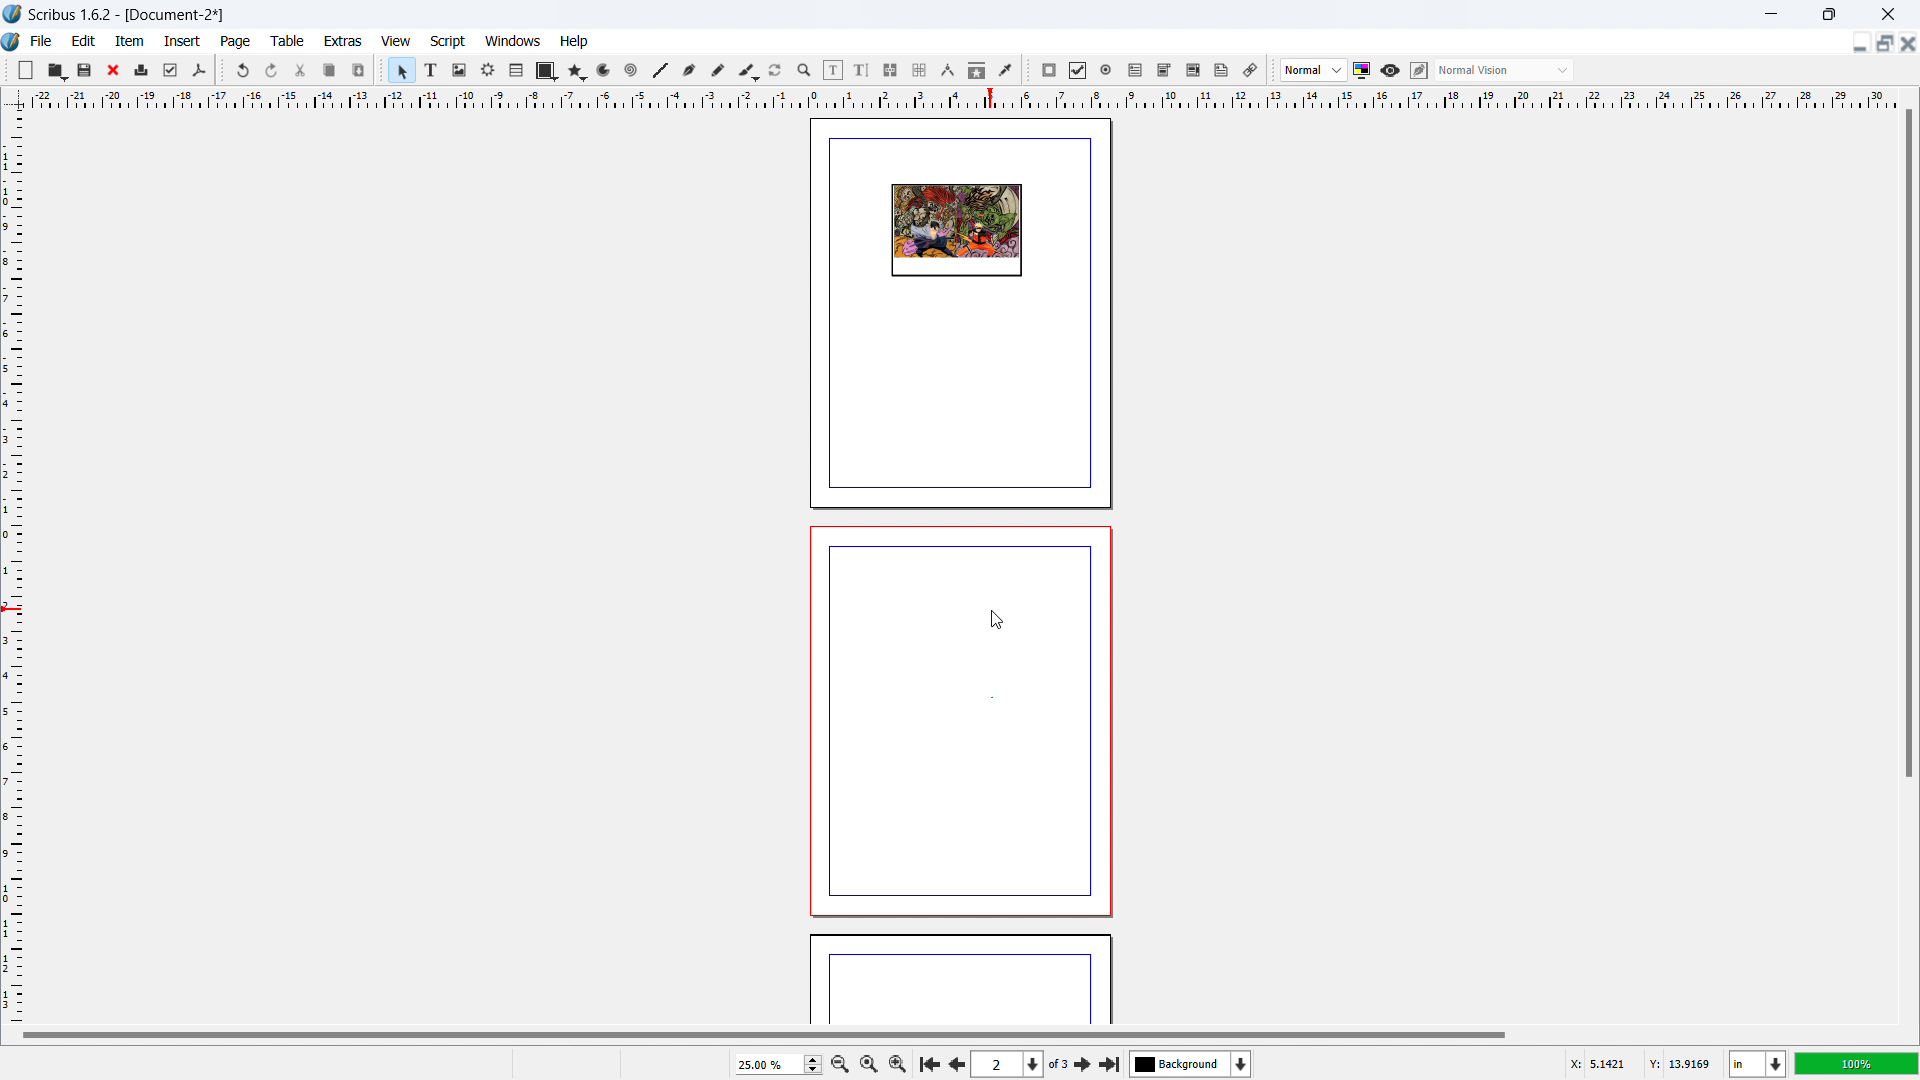  Describe the element at coordinates (839, 1063) in the screenshot. I see `zoom out by the stepping value in tool preference` at that location.